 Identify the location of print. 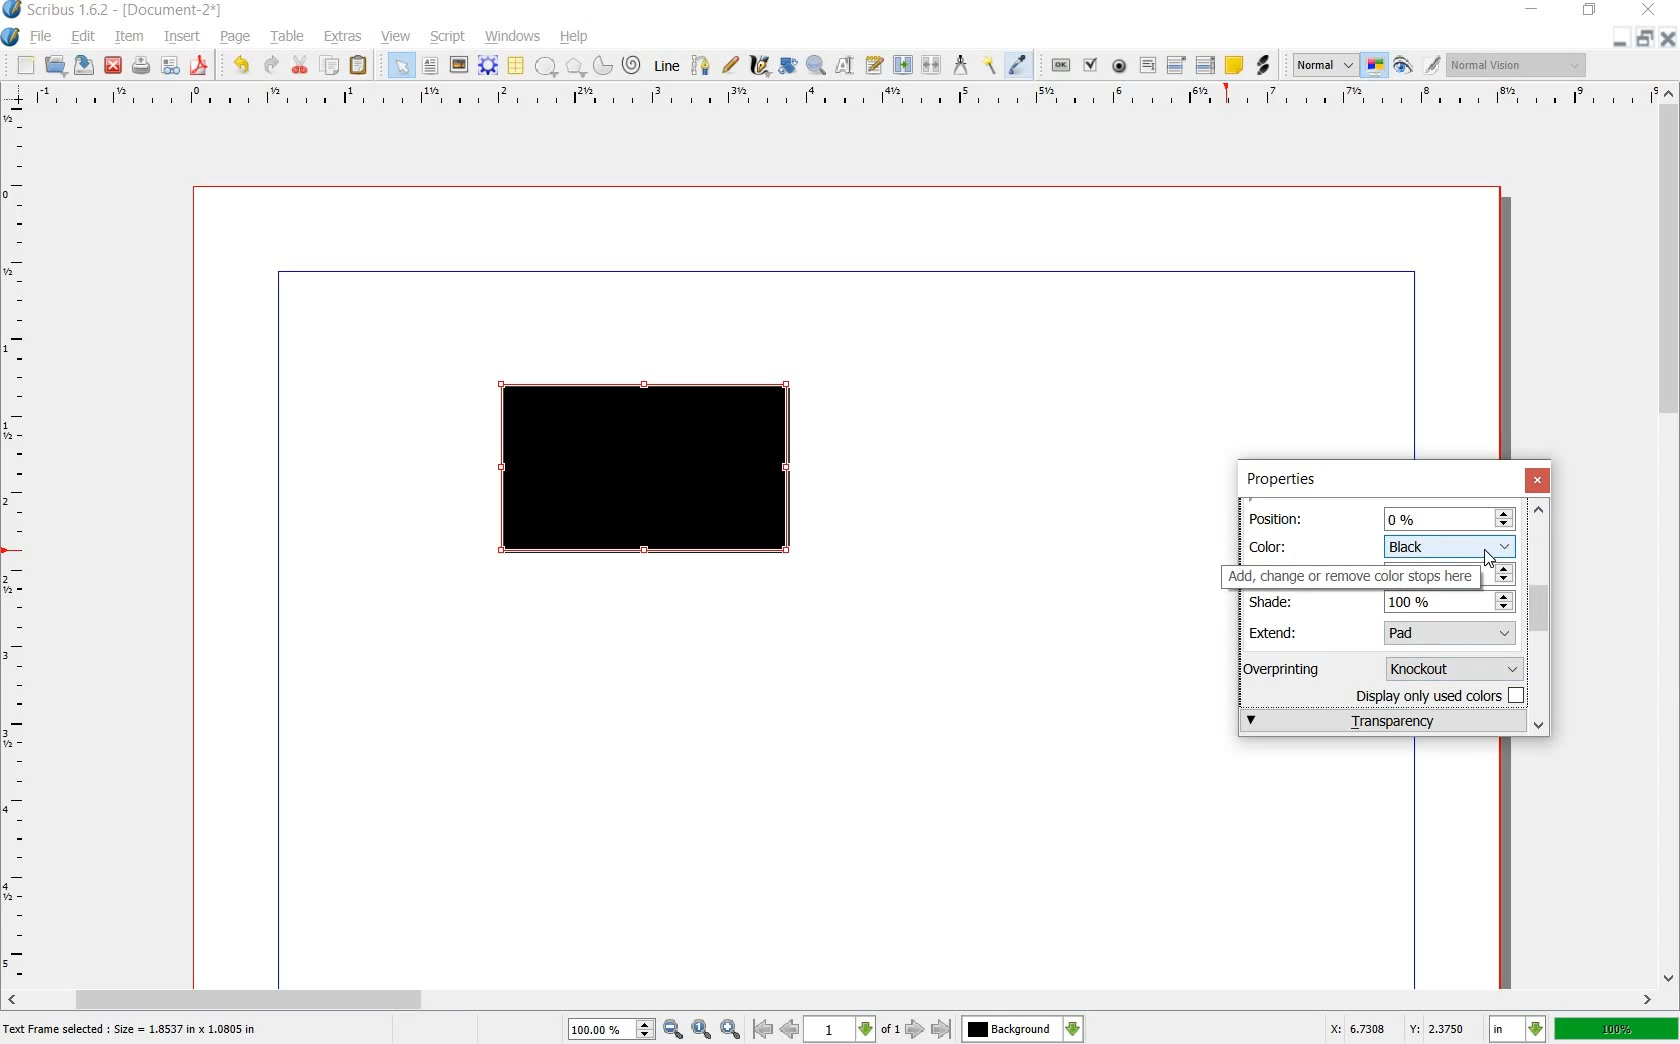
(141, 66).